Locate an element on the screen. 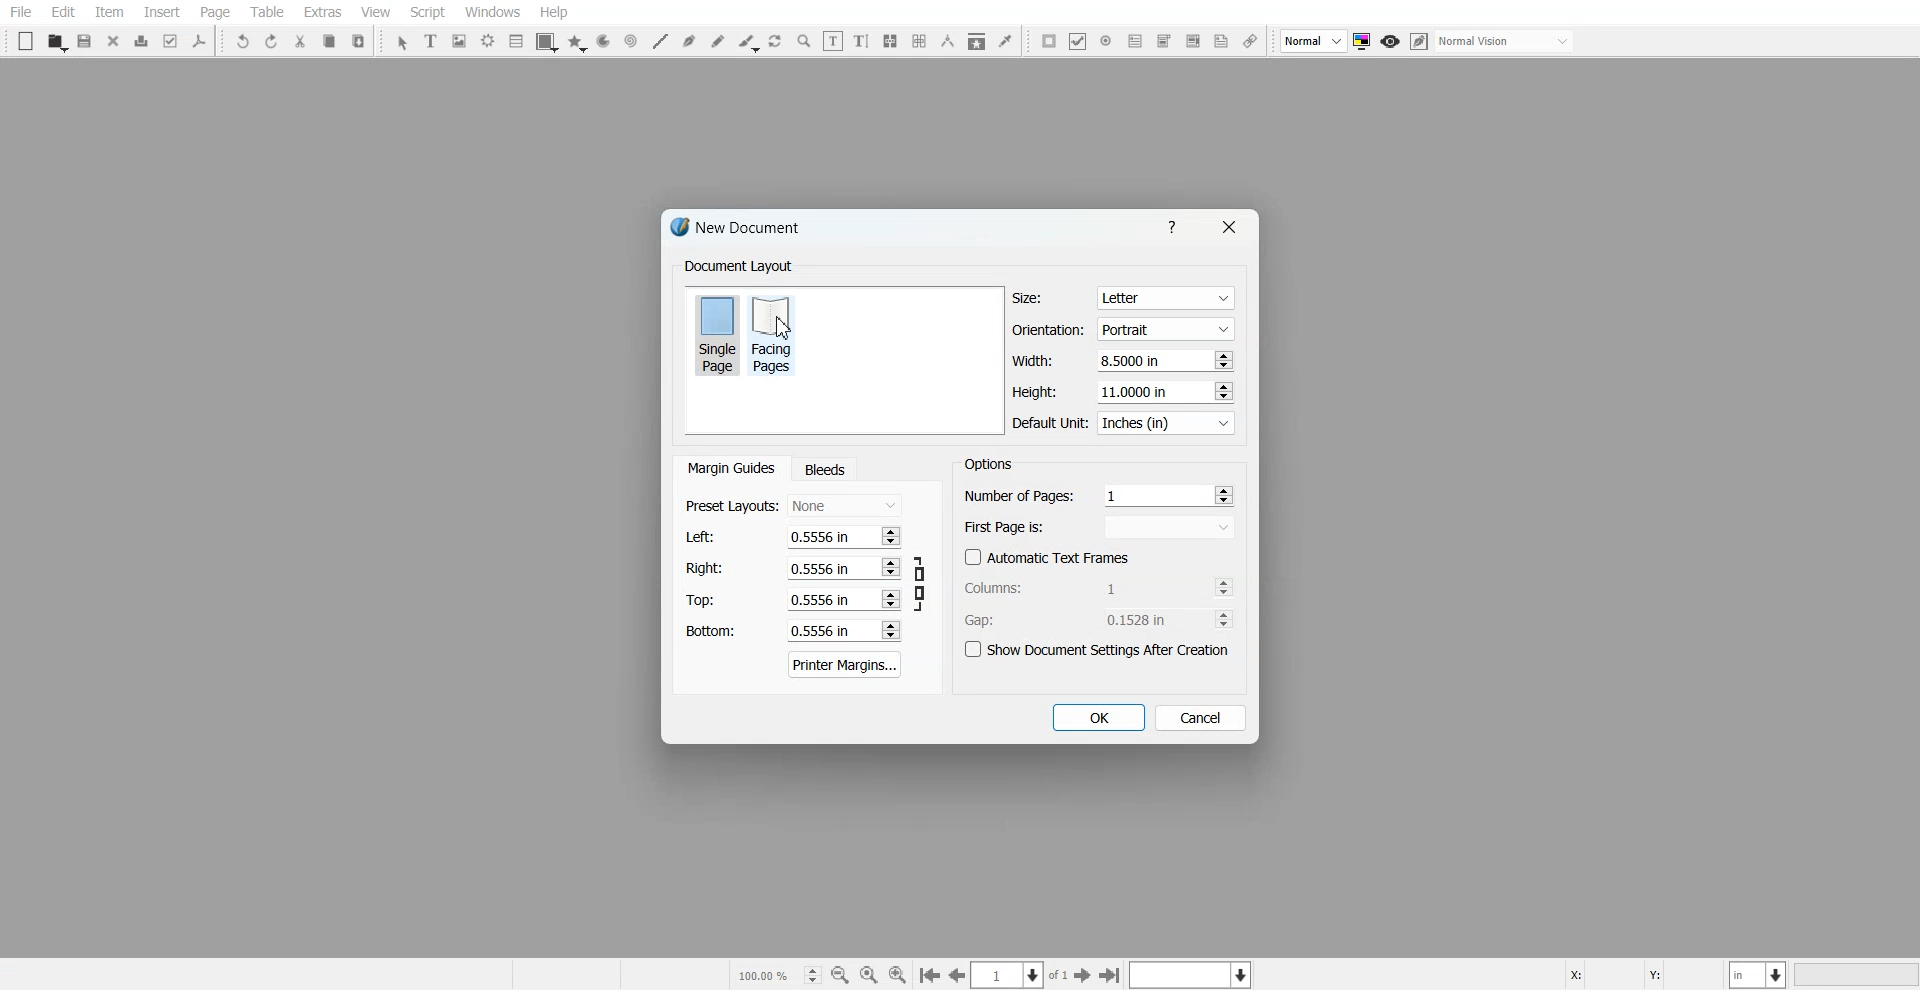 Image resolution: width=1920 pixels, height=990 pixels. PDF Push button is located at coordinates (1049, 40).